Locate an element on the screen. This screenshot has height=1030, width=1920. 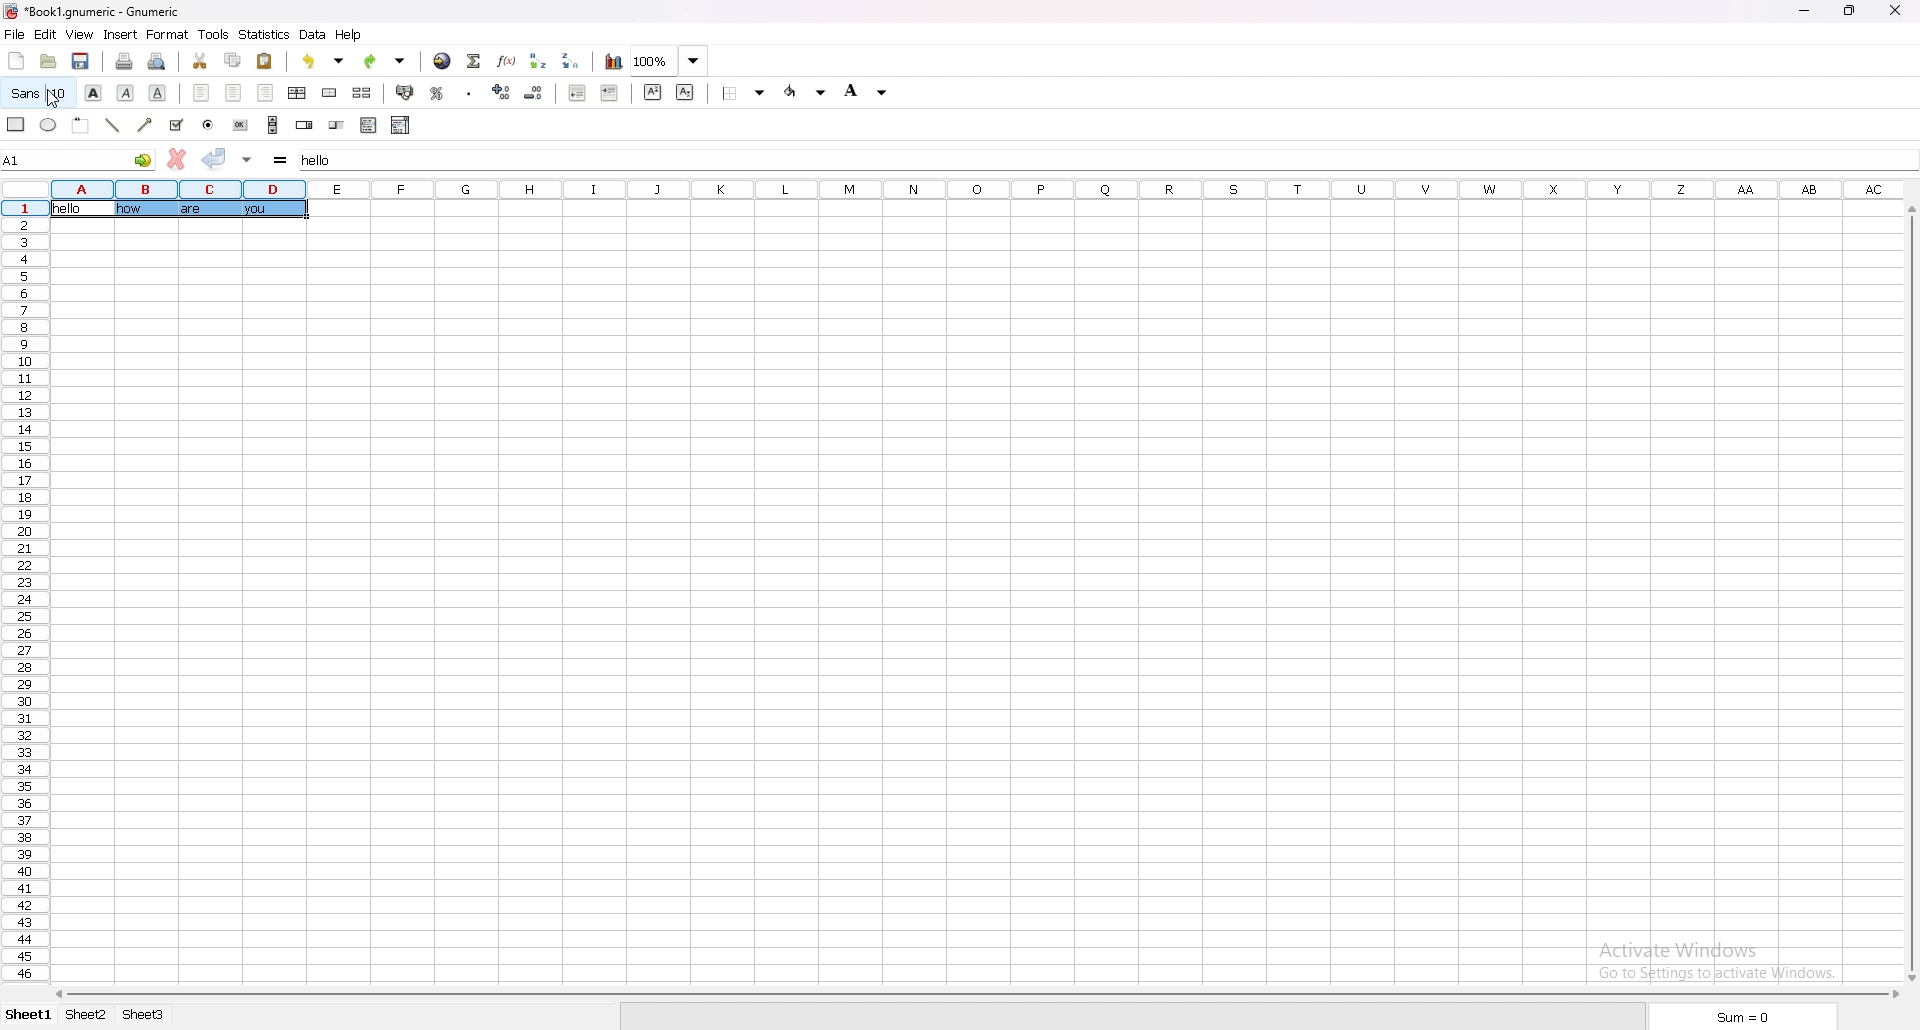
rows is located at coordinates (22, 591).